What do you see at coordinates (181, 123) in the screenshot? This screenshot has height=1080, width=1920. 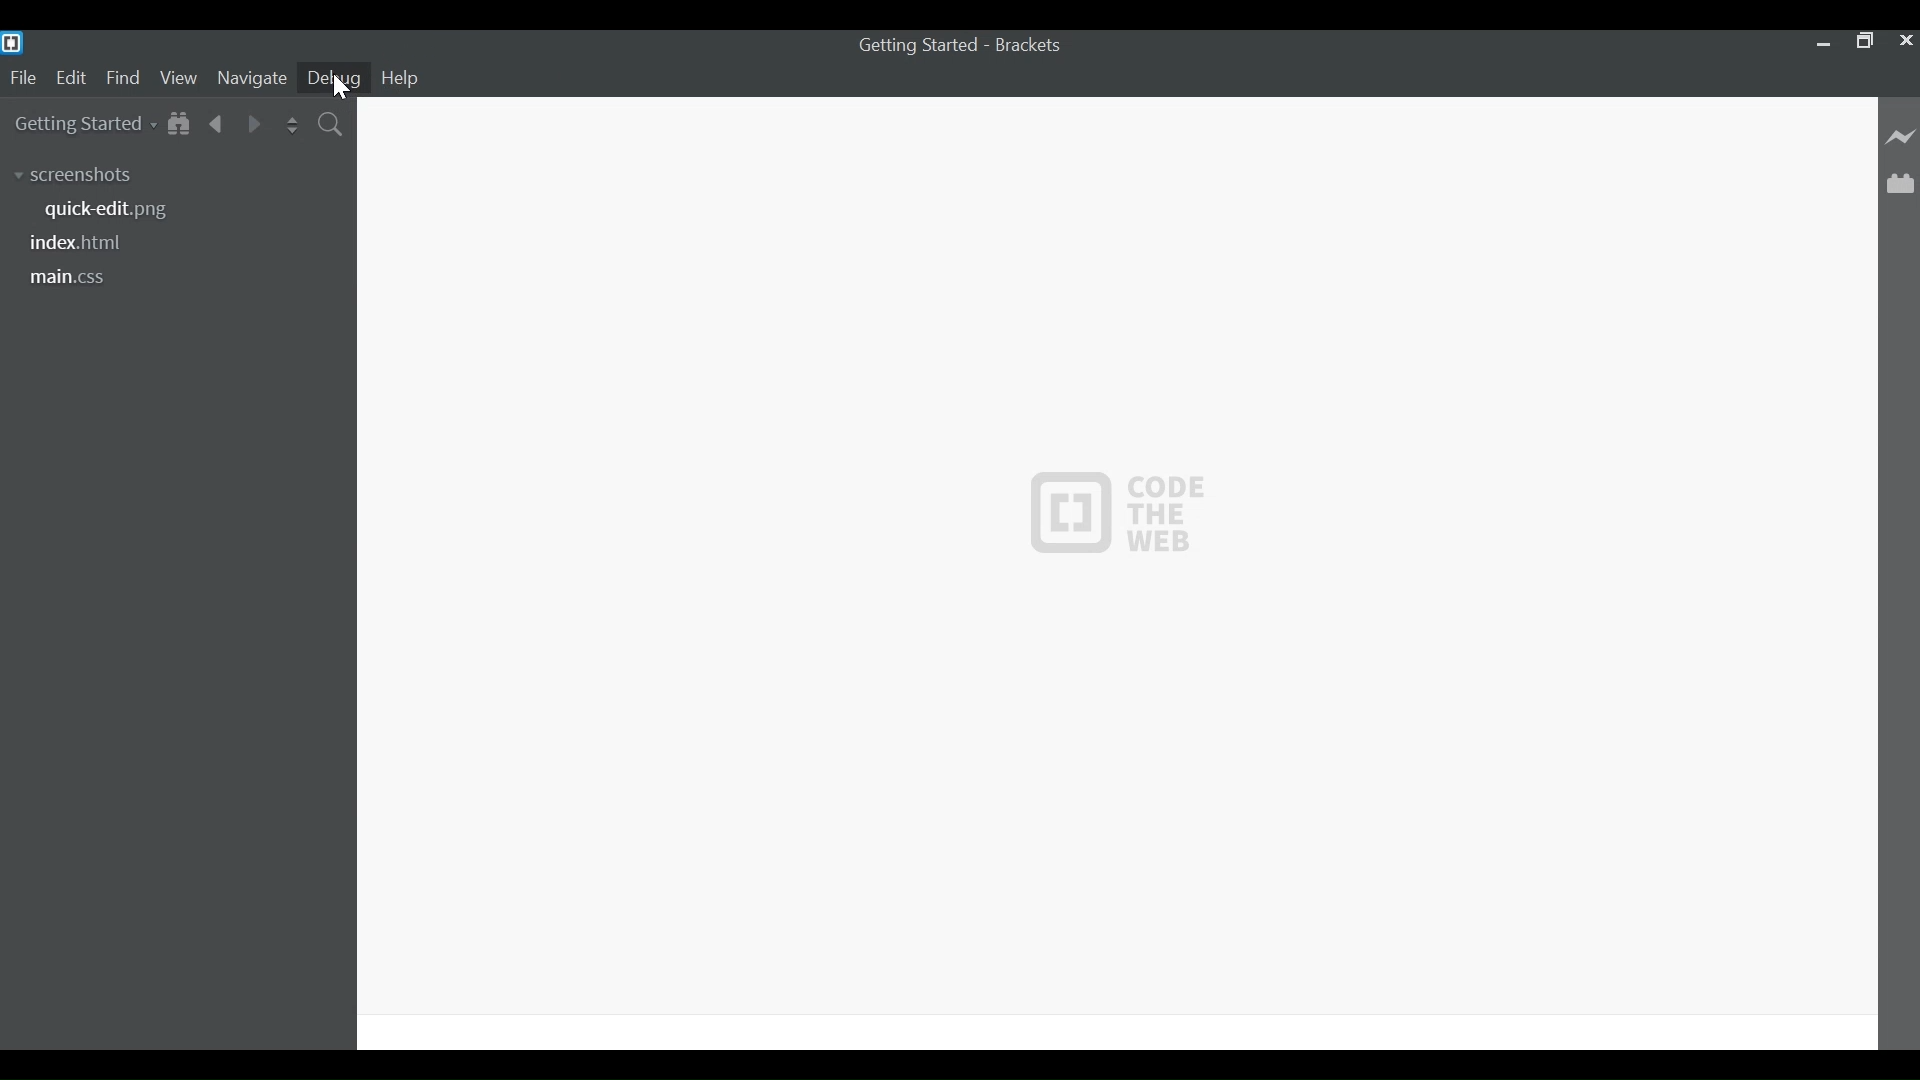 I see `Show Files in tree` at bounding box center [181, 123].